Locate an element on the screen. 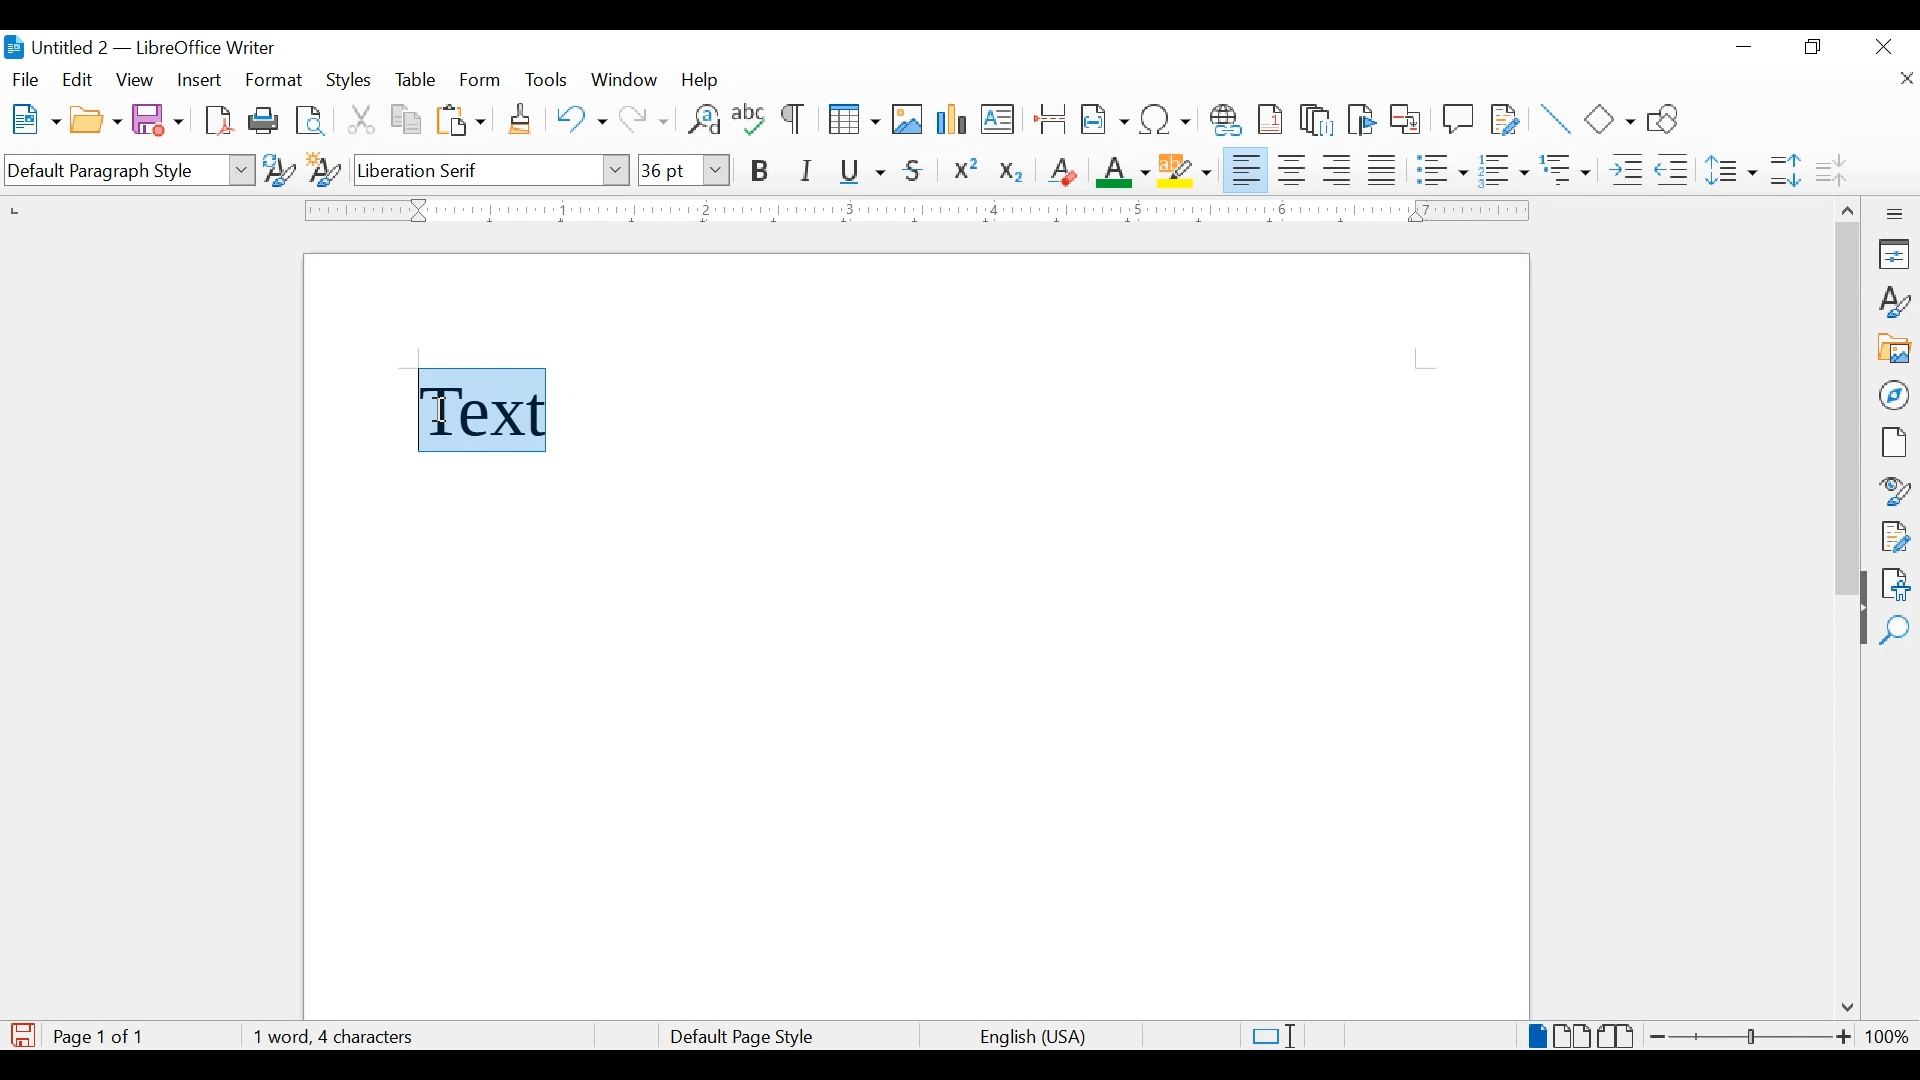 This screenshot has height=1080, width=1920. align center is located at coordinates (1295, 170).